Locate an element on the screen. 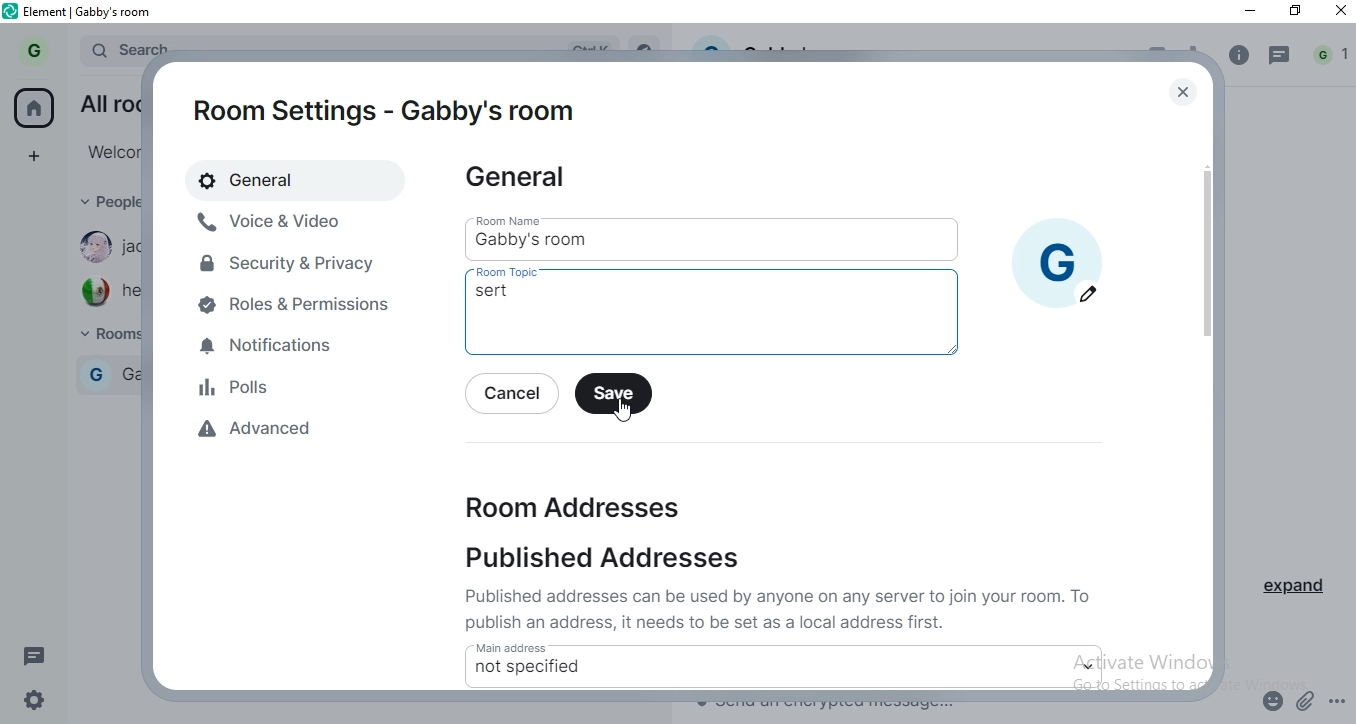 Image resolution: width=1356 pixels, height=724 pixels. all rooms is located at coordinates (106, 101).